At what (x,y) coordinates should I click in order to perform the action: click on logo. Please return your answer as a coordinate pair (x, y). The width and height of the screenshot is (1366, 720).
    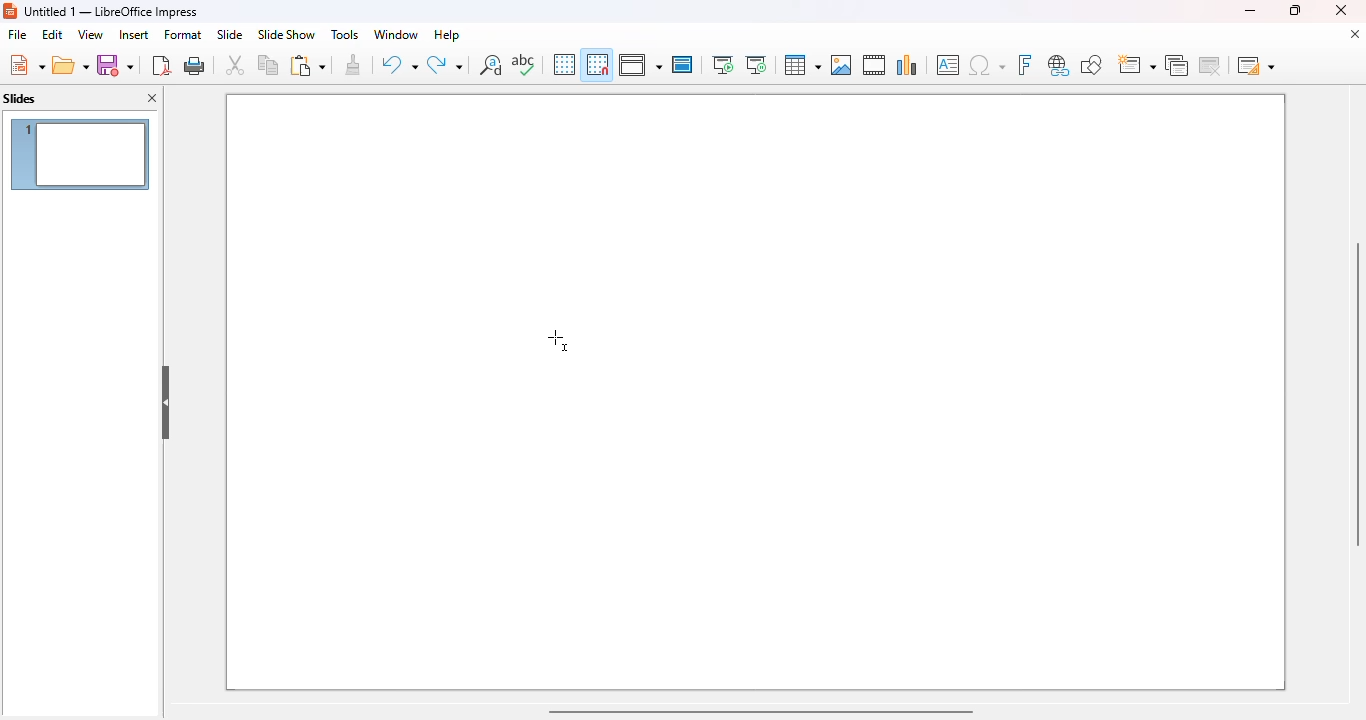
    Looking at the image, I should click on (10, 11).